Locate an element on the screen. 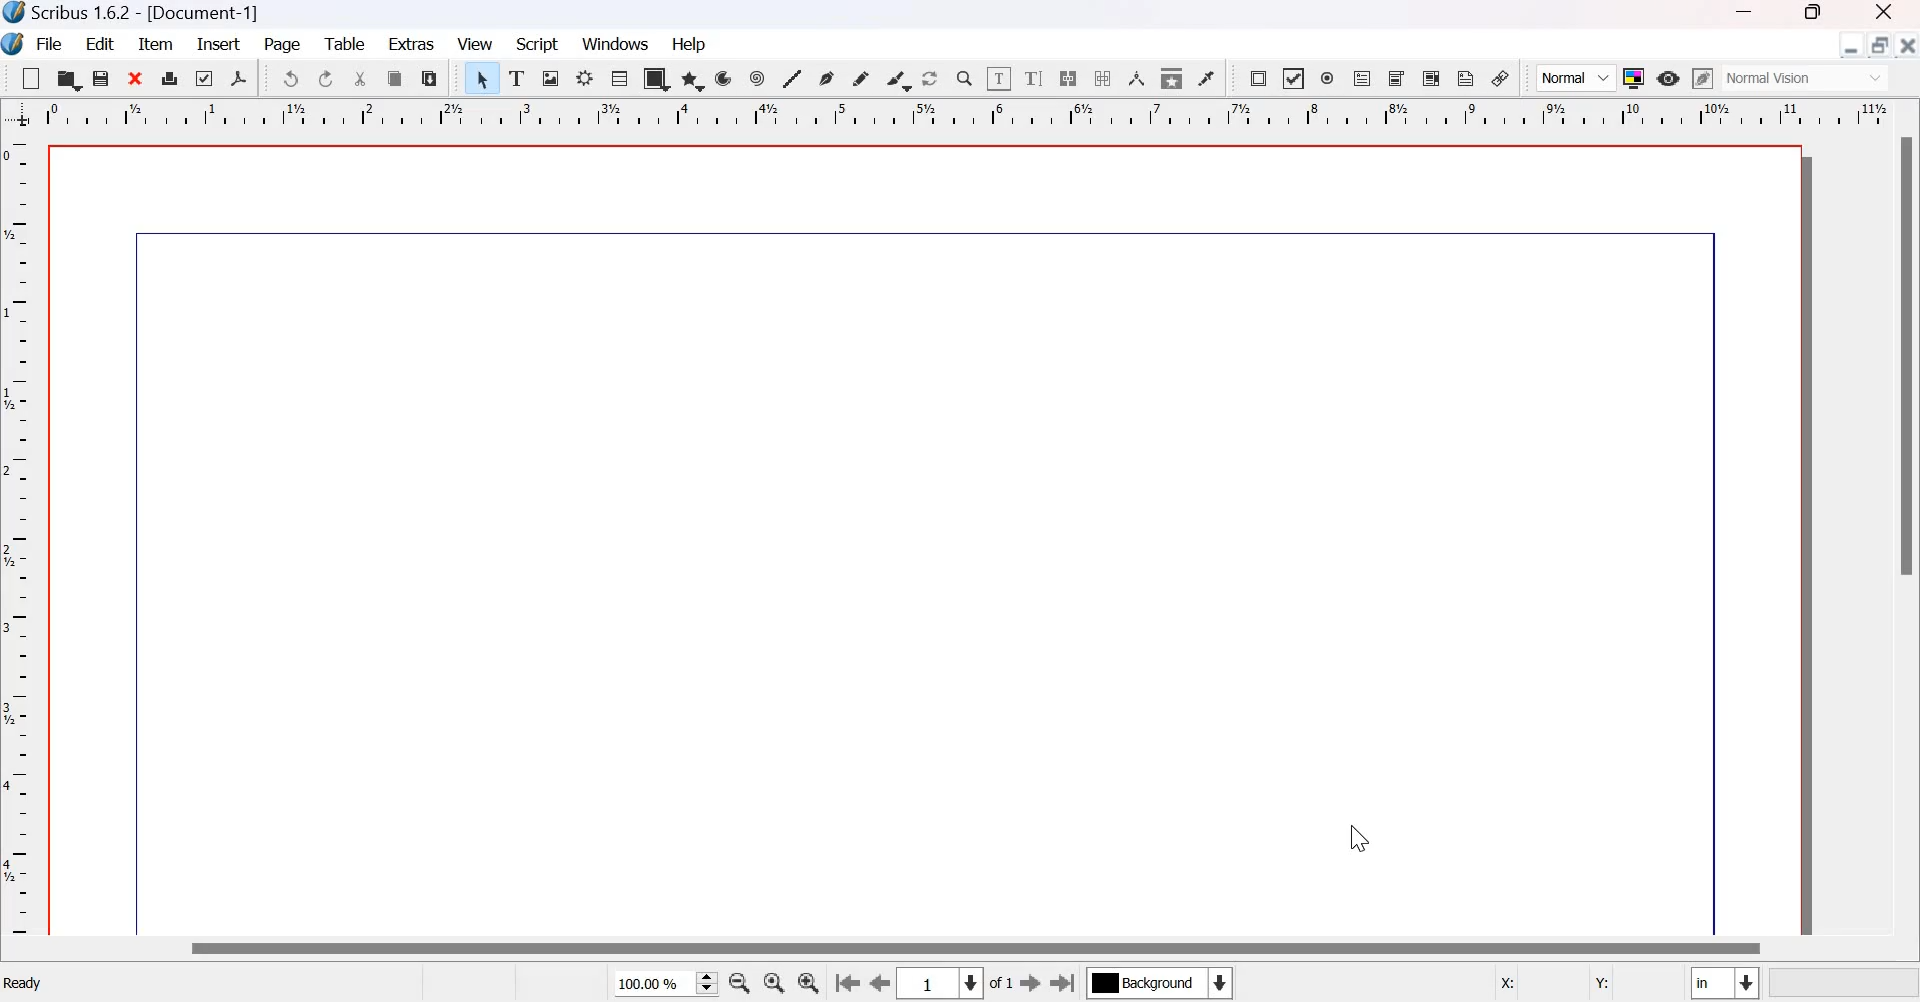  Zoom in or zoom out is located at coordinates (966, 79).